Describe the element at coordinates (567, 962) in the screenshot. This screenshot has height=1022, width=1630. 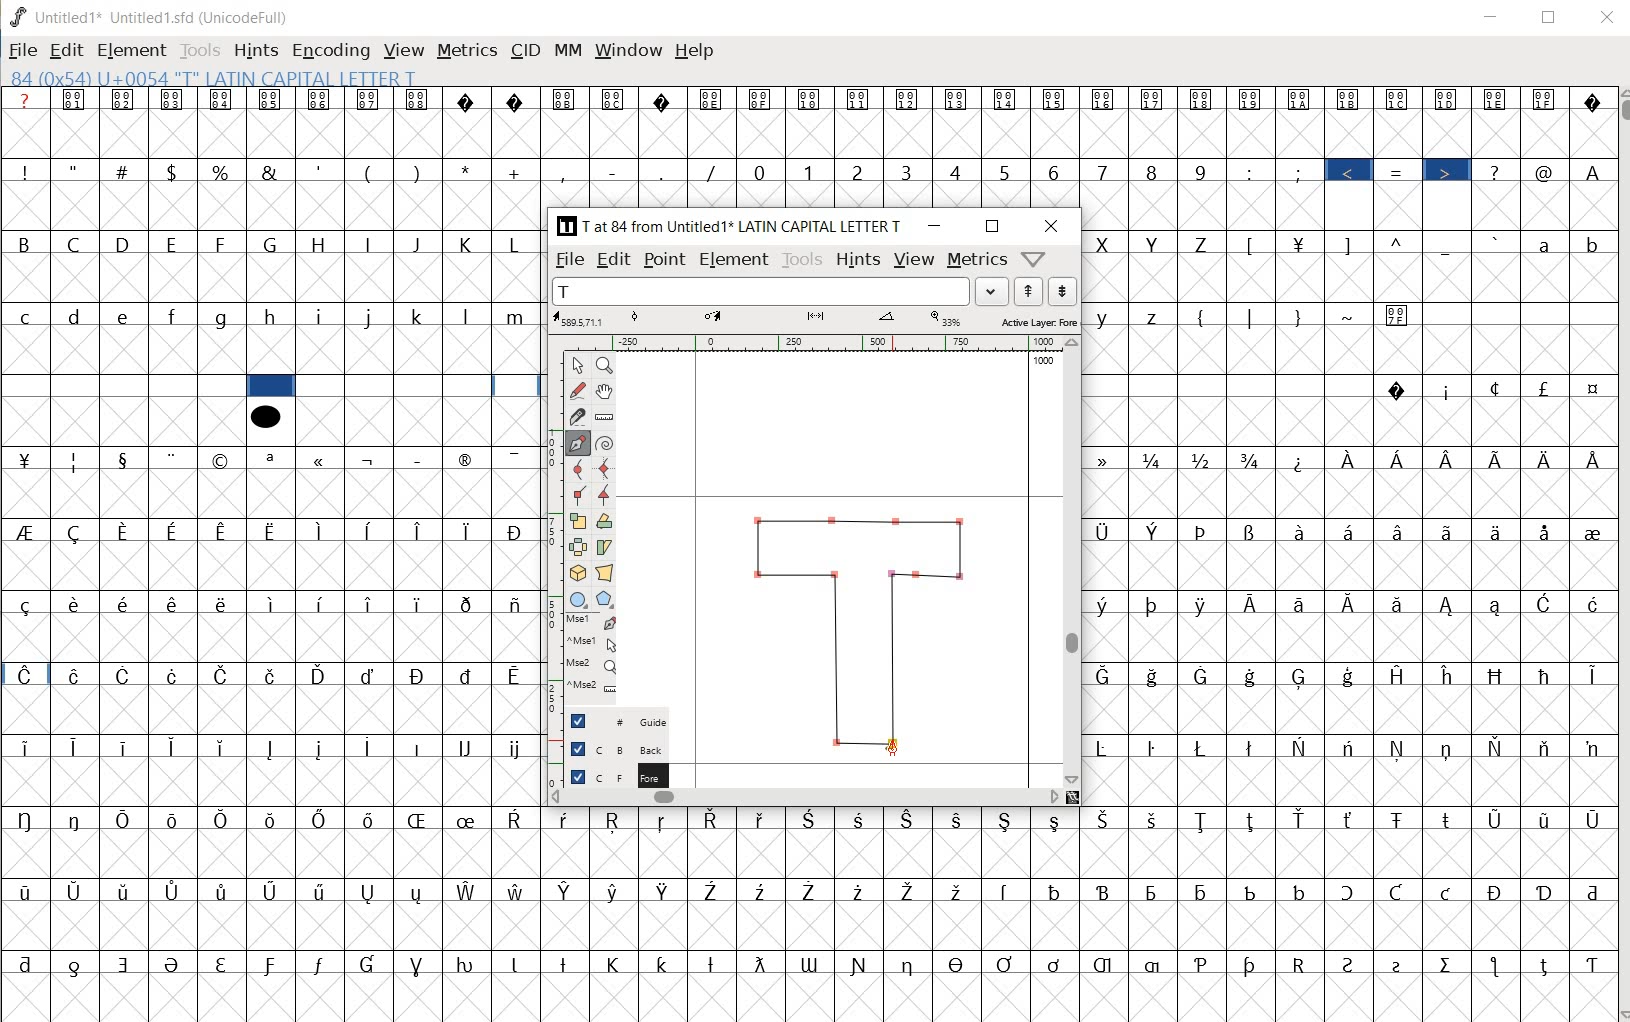
I see `Symbol` at that location.